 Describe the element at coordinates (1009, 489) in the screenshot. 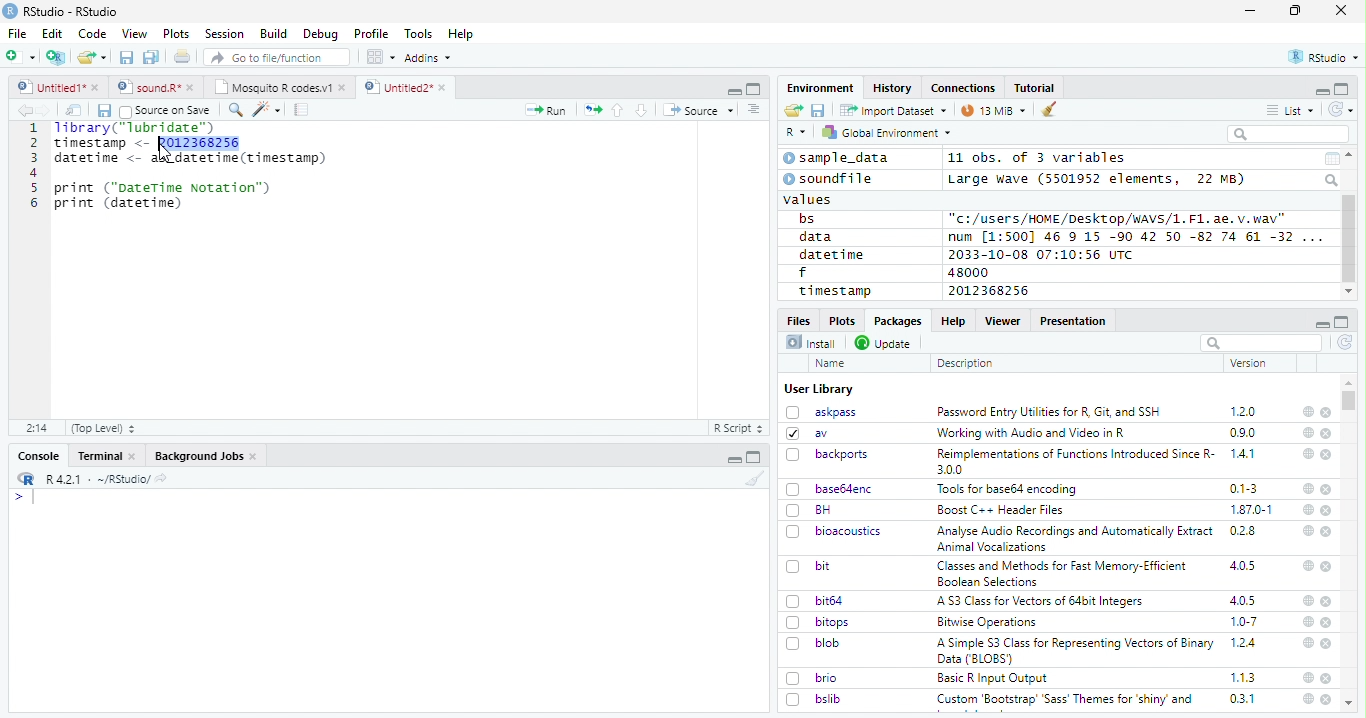

I see `Tools for baseb4 encoding` at that location.